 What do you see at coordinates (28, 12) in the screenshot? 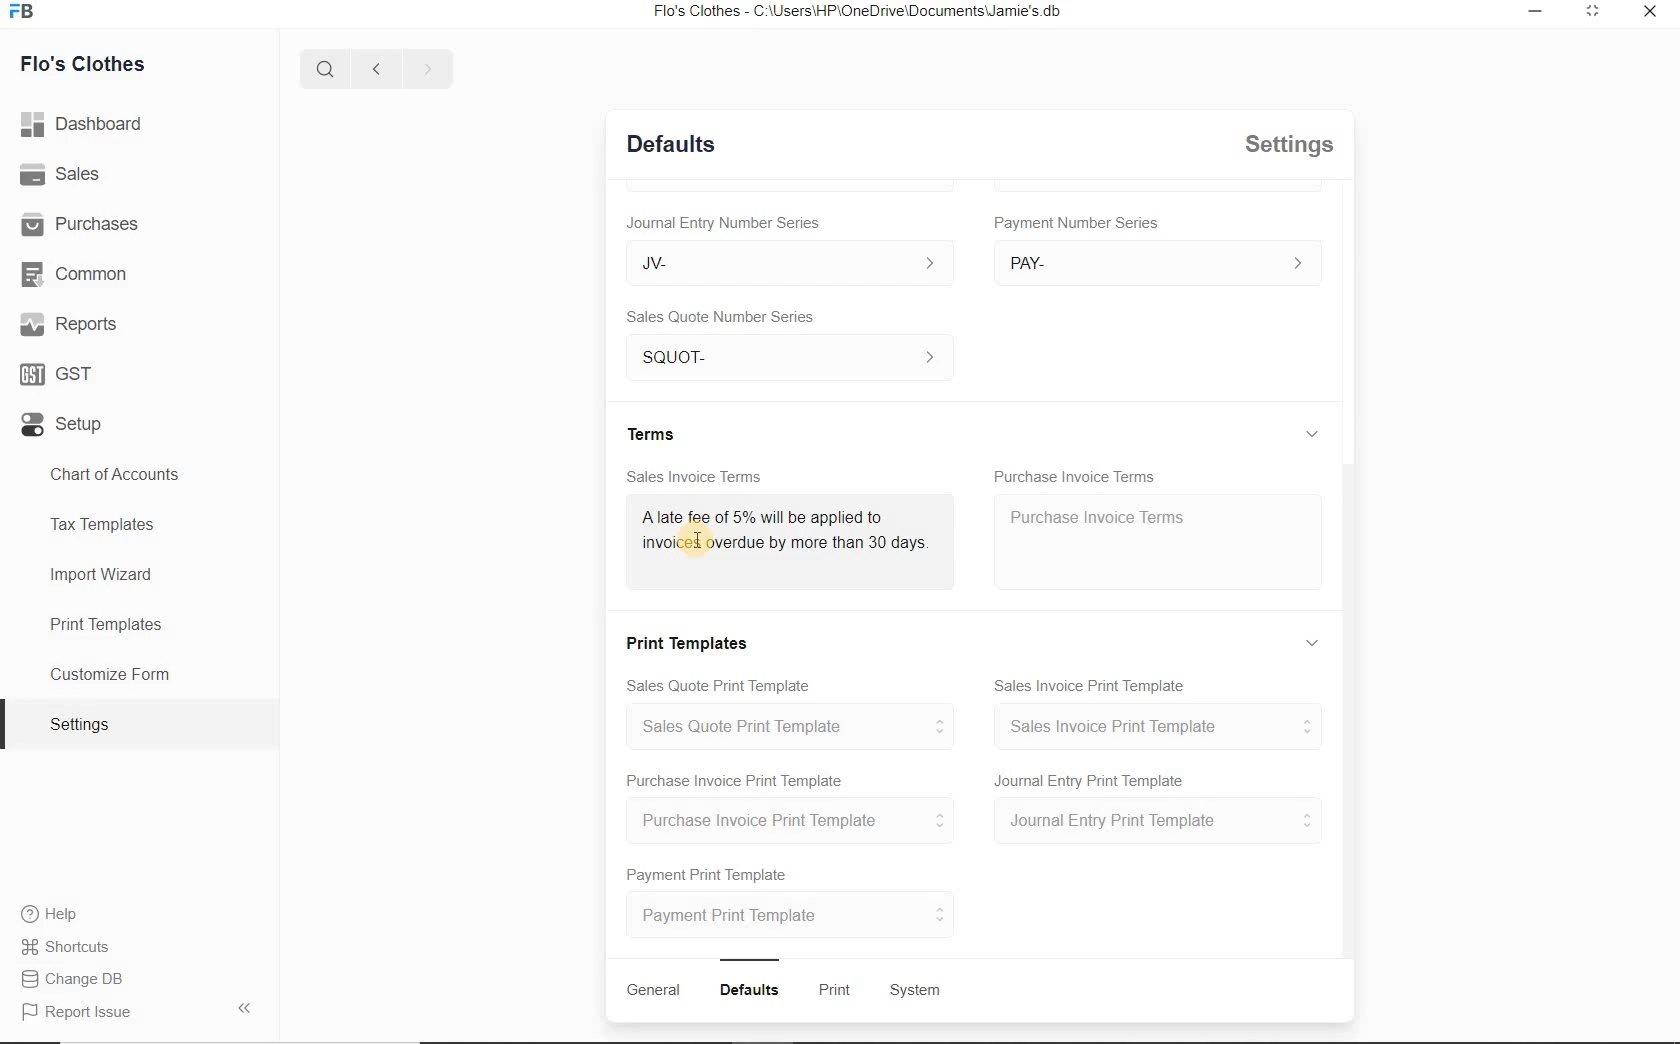
I see `FB logo` at bounding box center [28, 12].